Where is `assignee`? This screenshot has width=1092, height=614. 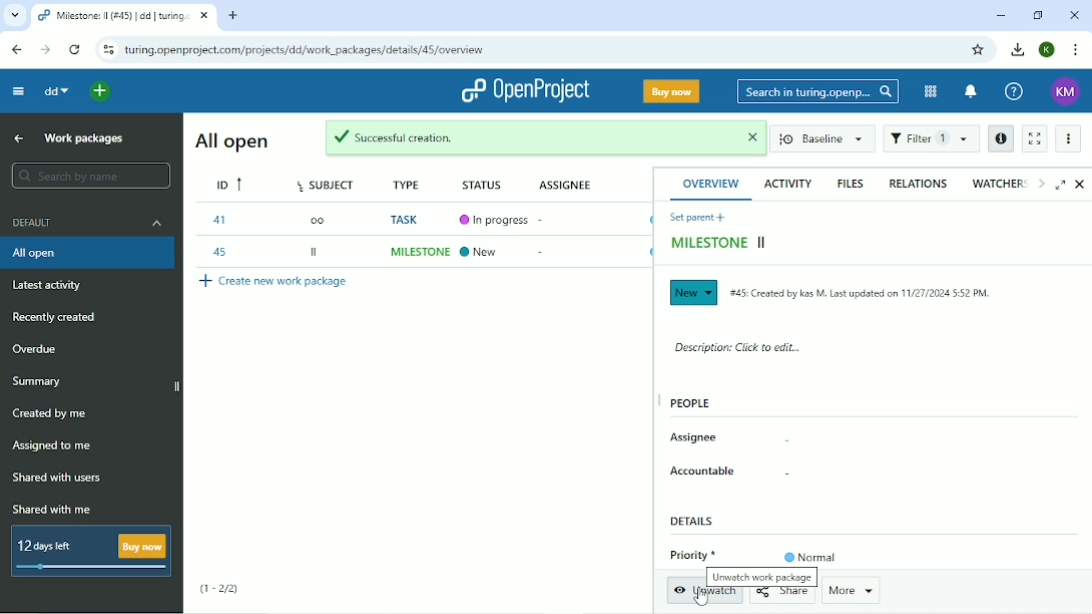 assignee is located at coordinates (558, 181).